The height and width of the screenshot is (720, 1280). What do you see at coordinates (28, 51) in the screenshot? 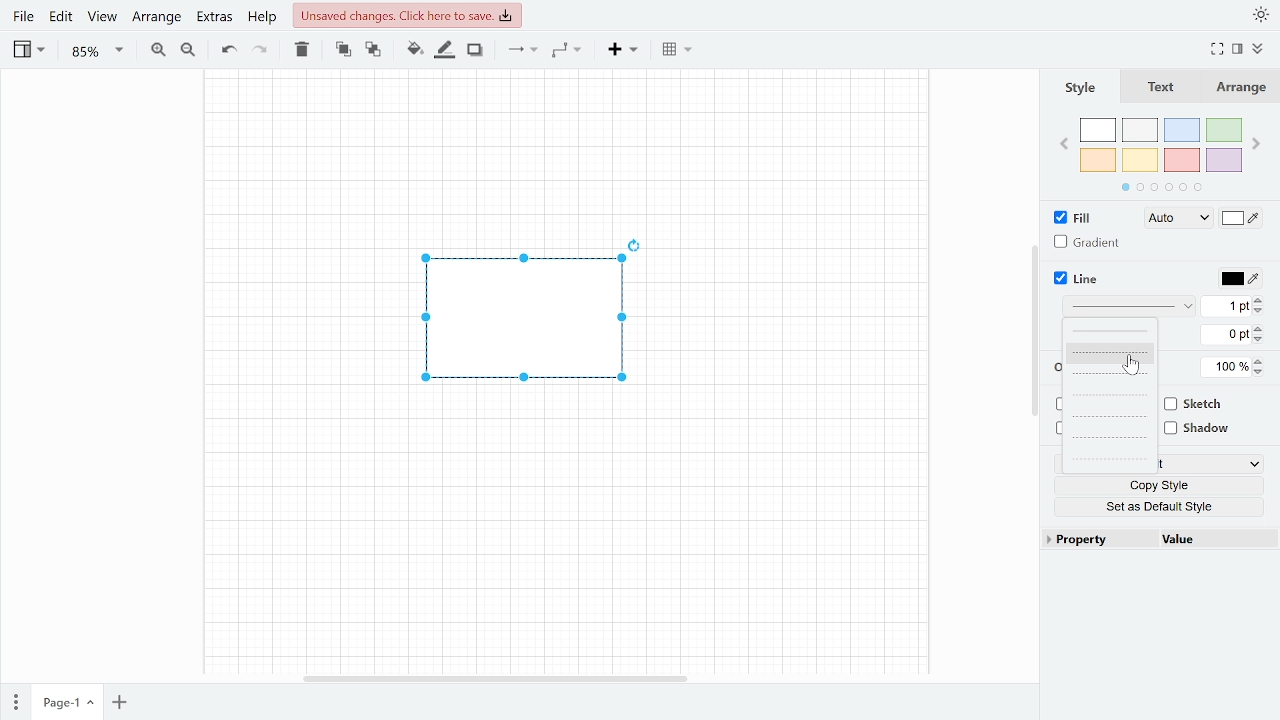
I see `View` at bounding box center [28, 51].